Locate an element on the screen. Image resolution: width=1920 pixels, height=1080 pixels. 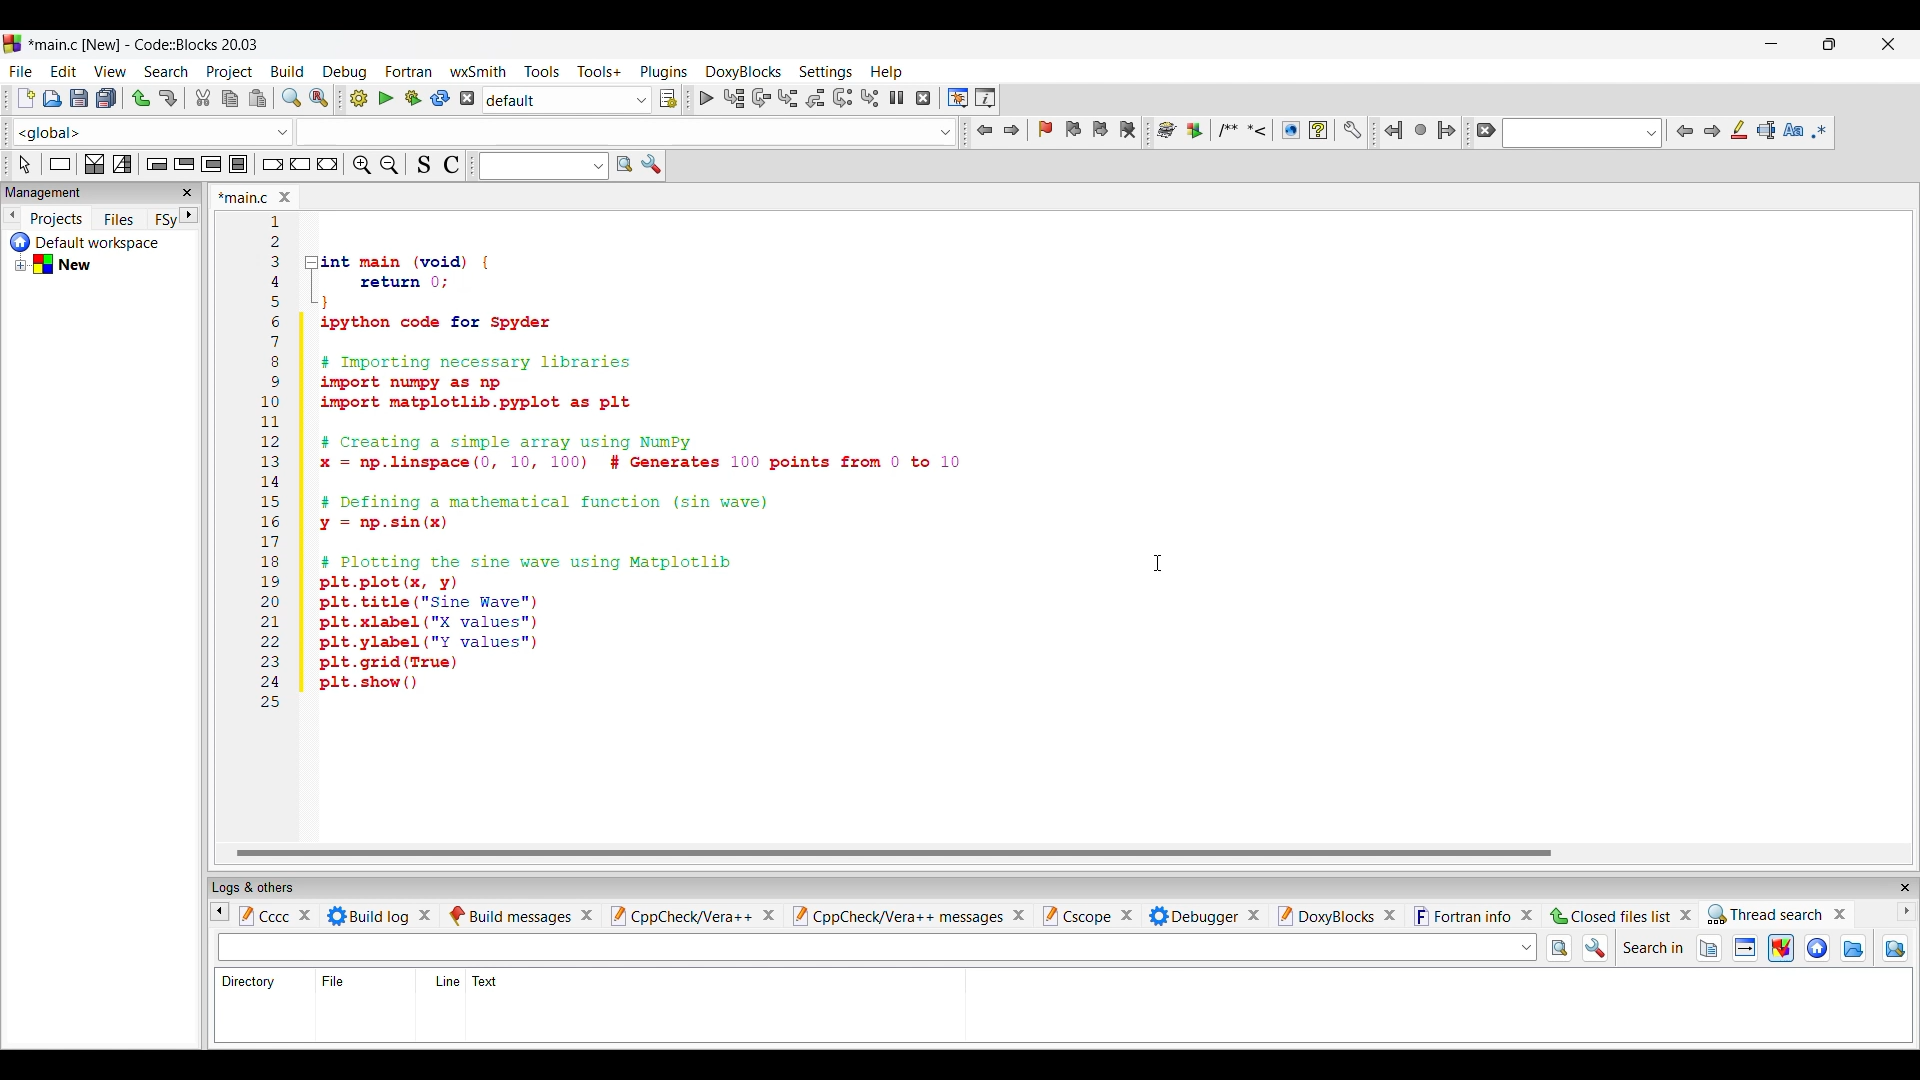
 is located at coordinates (1782, 913).